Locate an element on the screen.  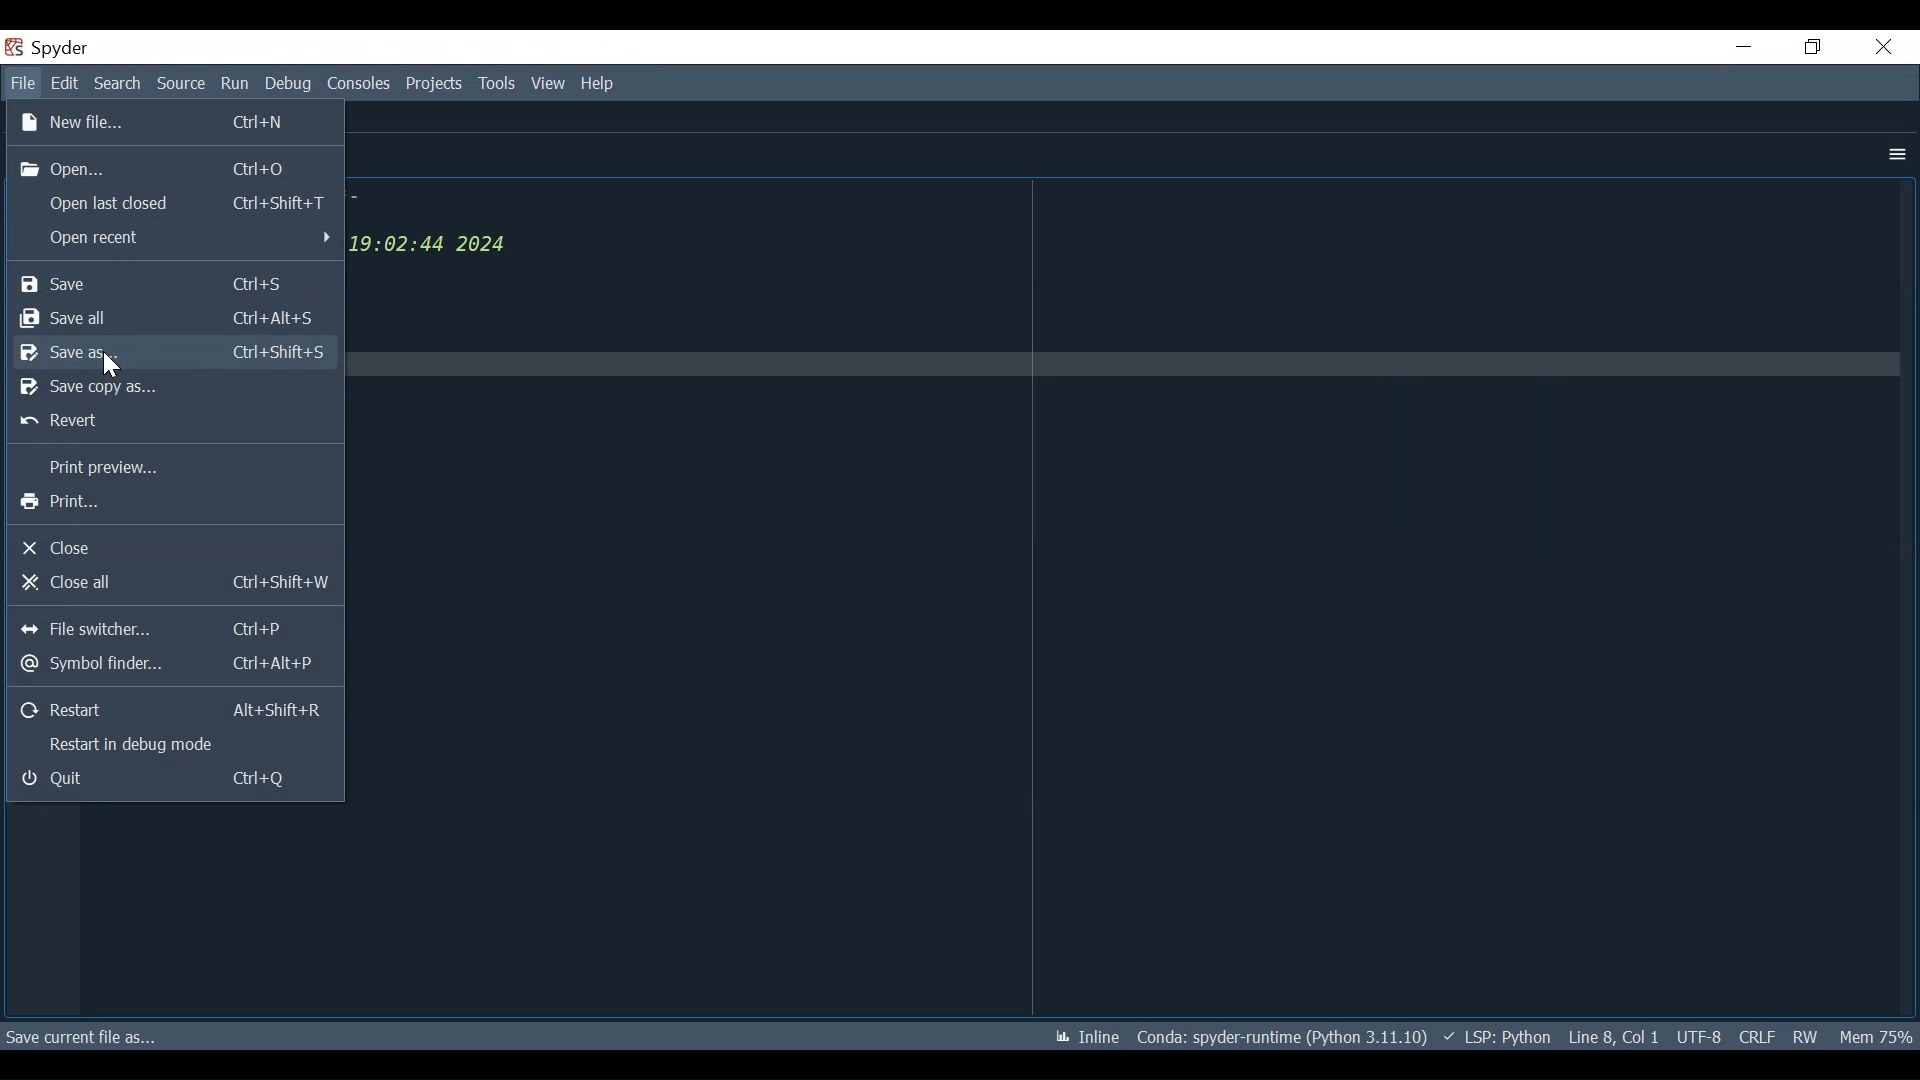
Toggle between inline and interactive Matplotlib plotting is located at coordinates (1083, 1037).